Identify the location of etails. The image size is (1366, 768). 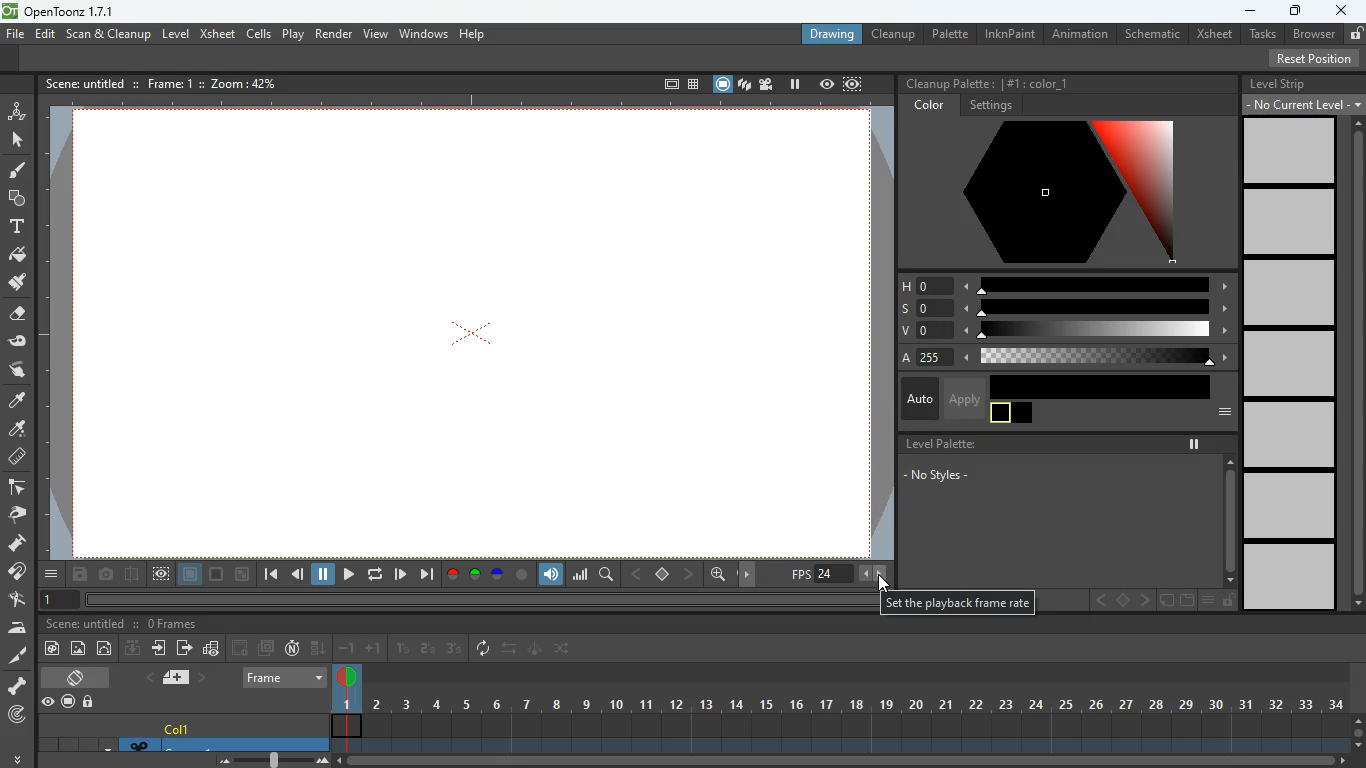
(213, 650).